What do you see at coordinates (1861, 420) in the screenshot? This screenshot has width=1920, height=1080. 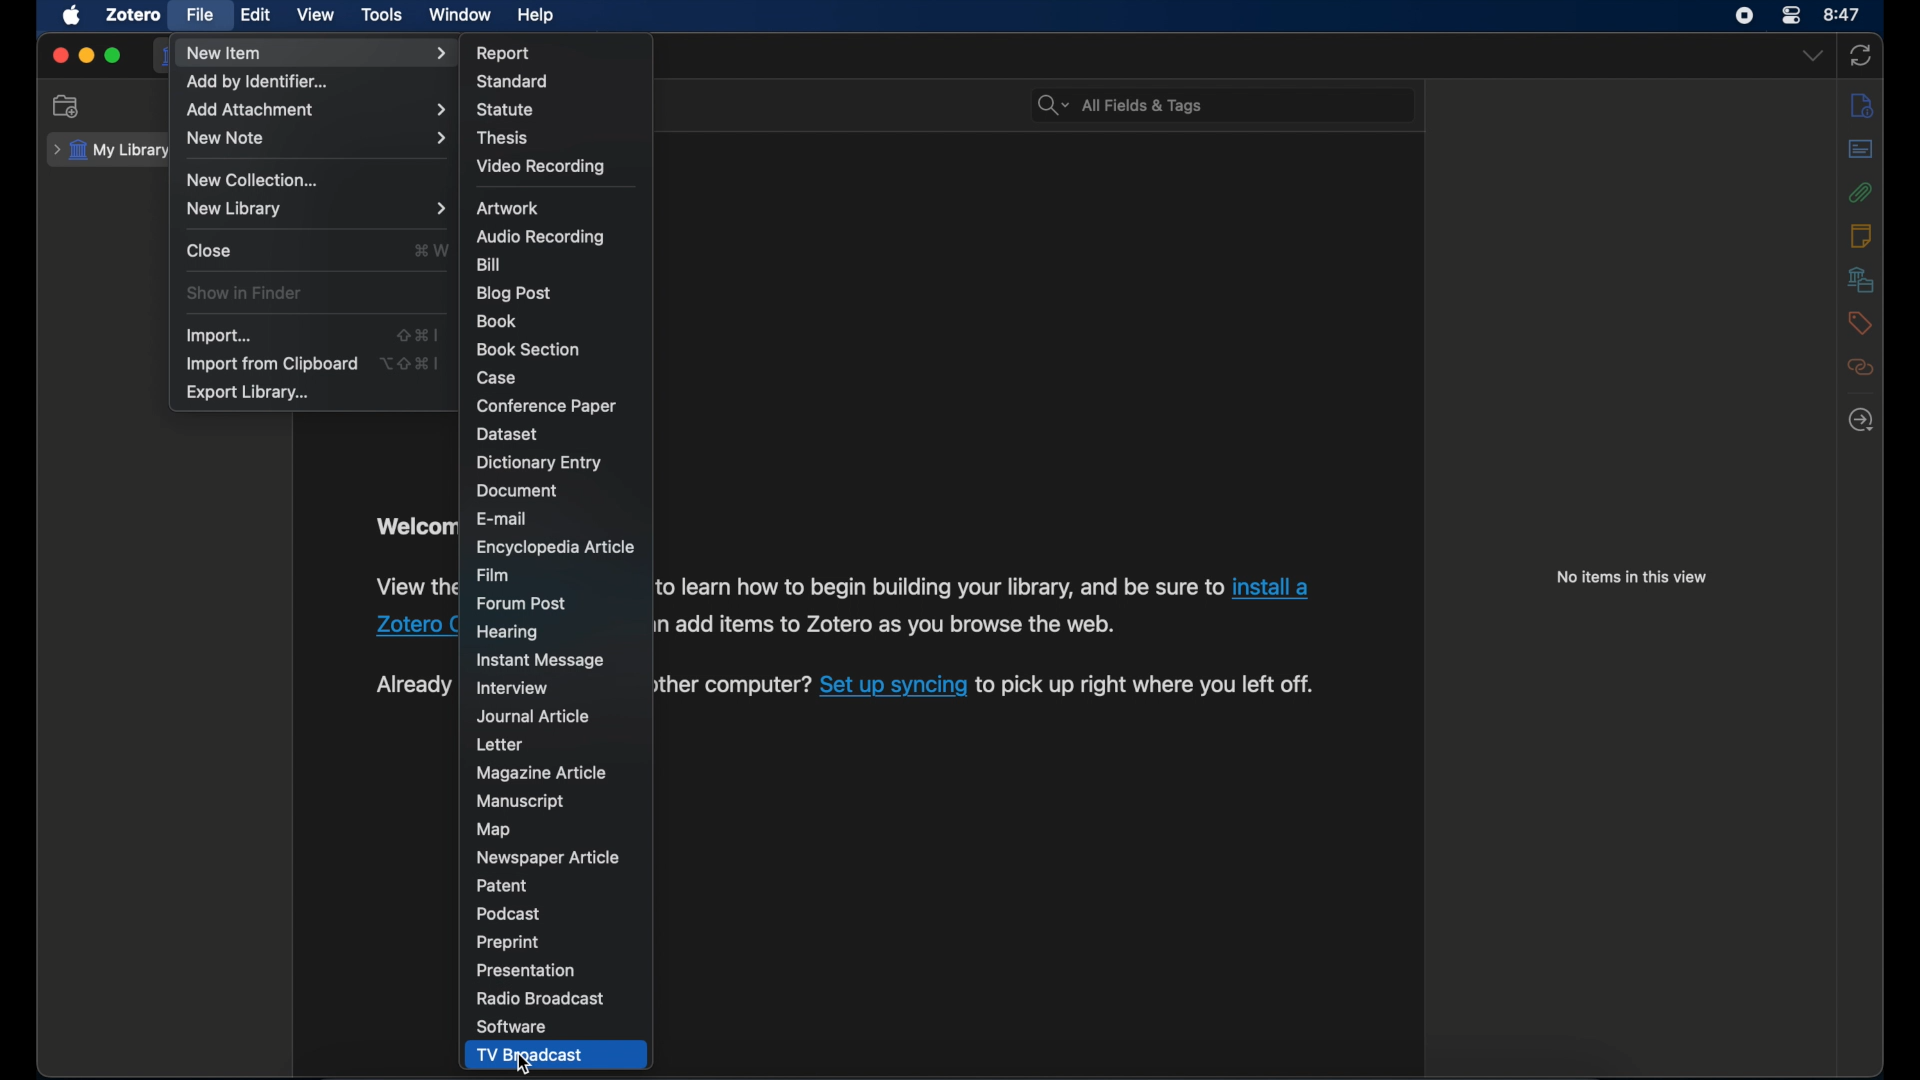 I see `locate` at bounding box center [1861, 420].